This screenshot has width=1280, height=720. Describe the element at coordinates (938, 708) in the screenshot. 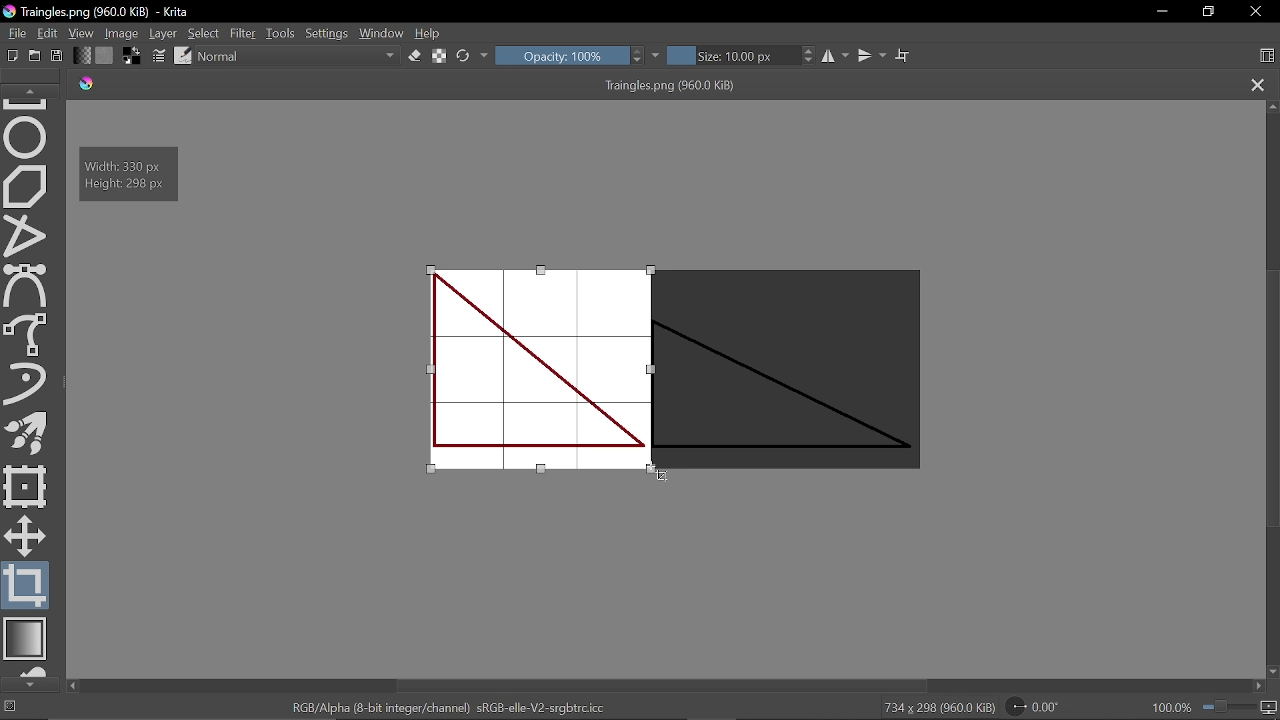

I see `734 x 298 (960.0 KiB)` at that location.